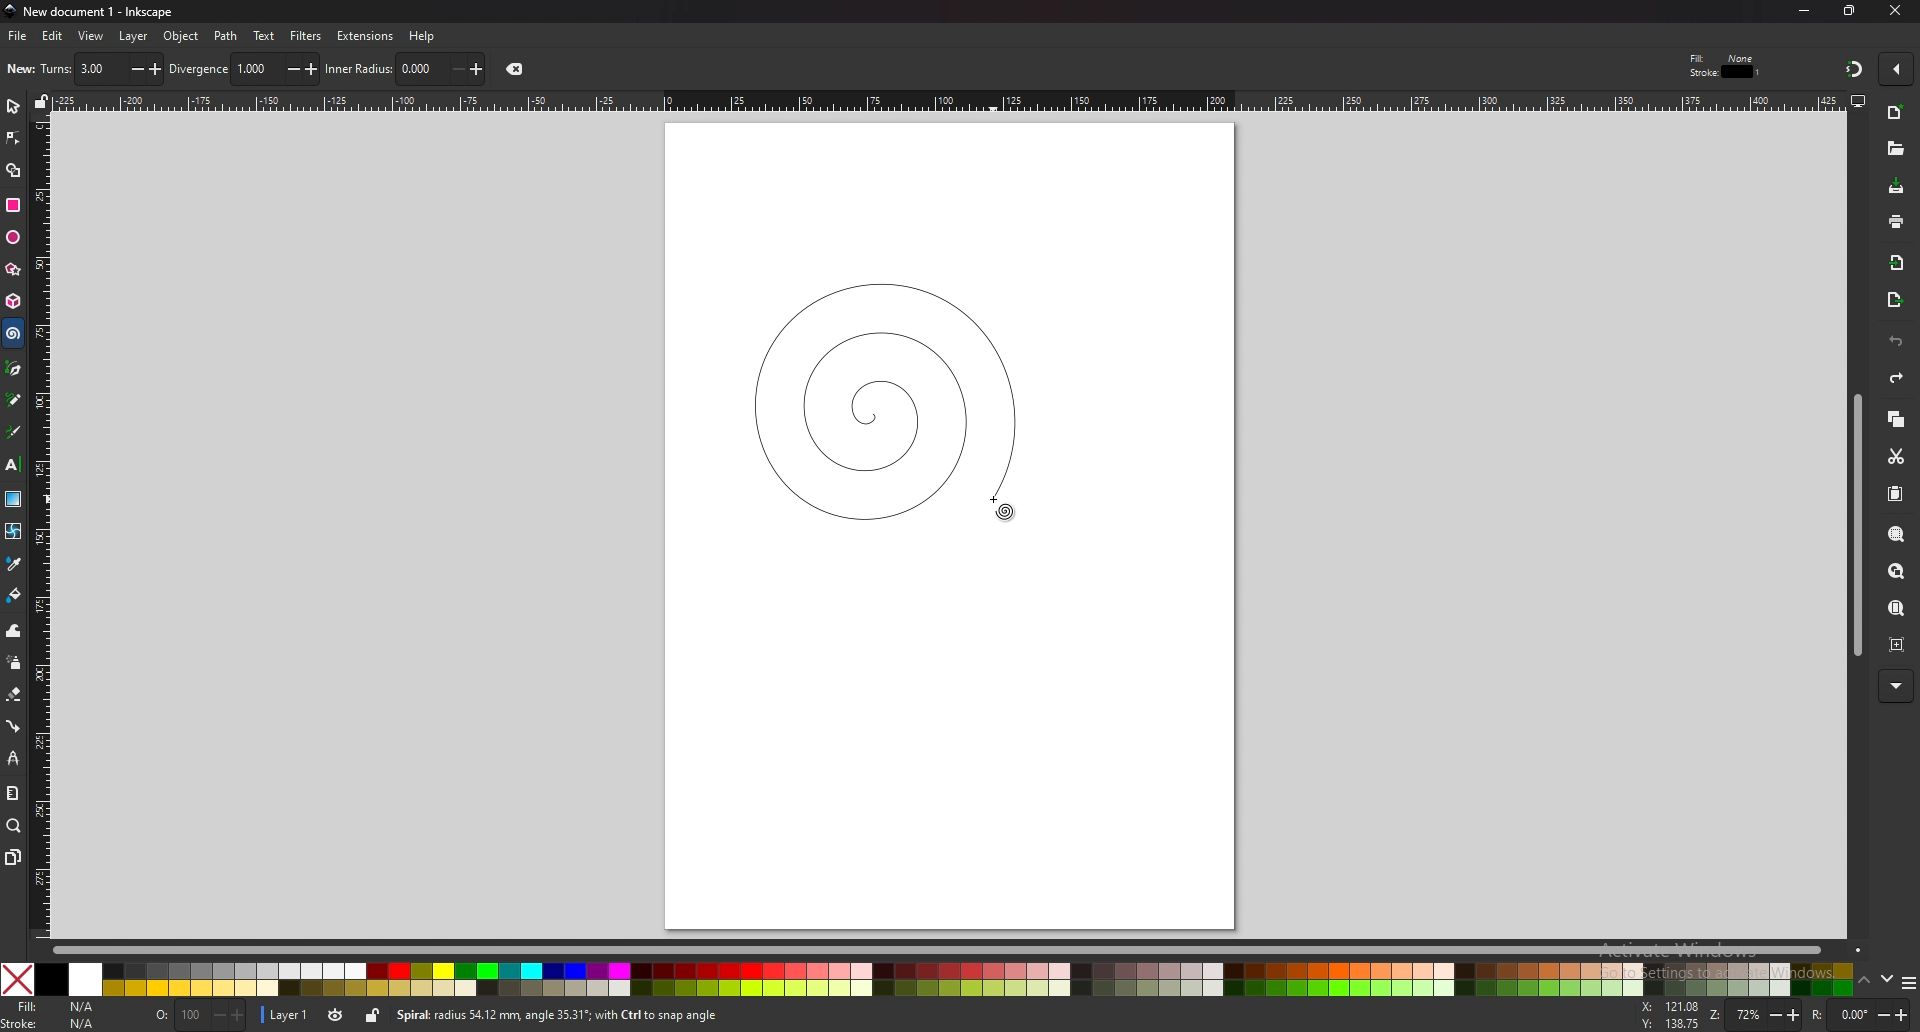 This screenshot has height=1032, width=1920. I want to click on star polygon, so click(13, 269).